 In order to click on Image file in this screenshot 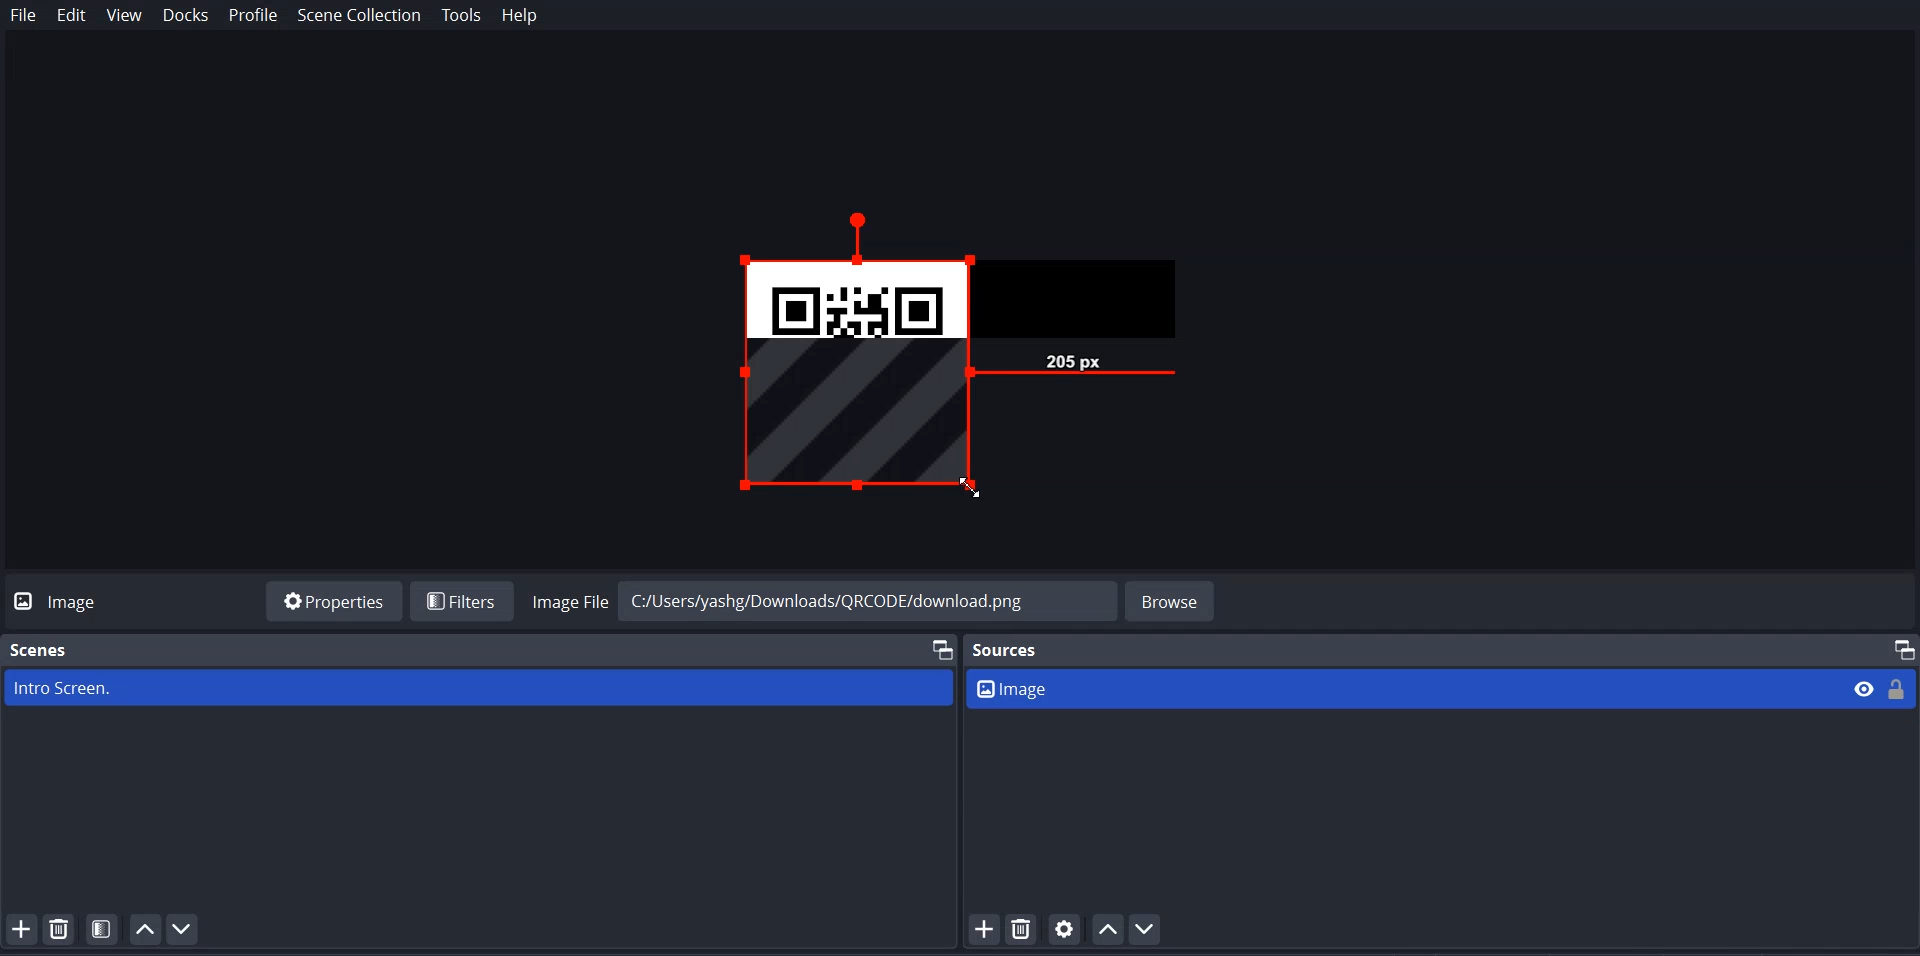, I will do `click(568, 599)`.